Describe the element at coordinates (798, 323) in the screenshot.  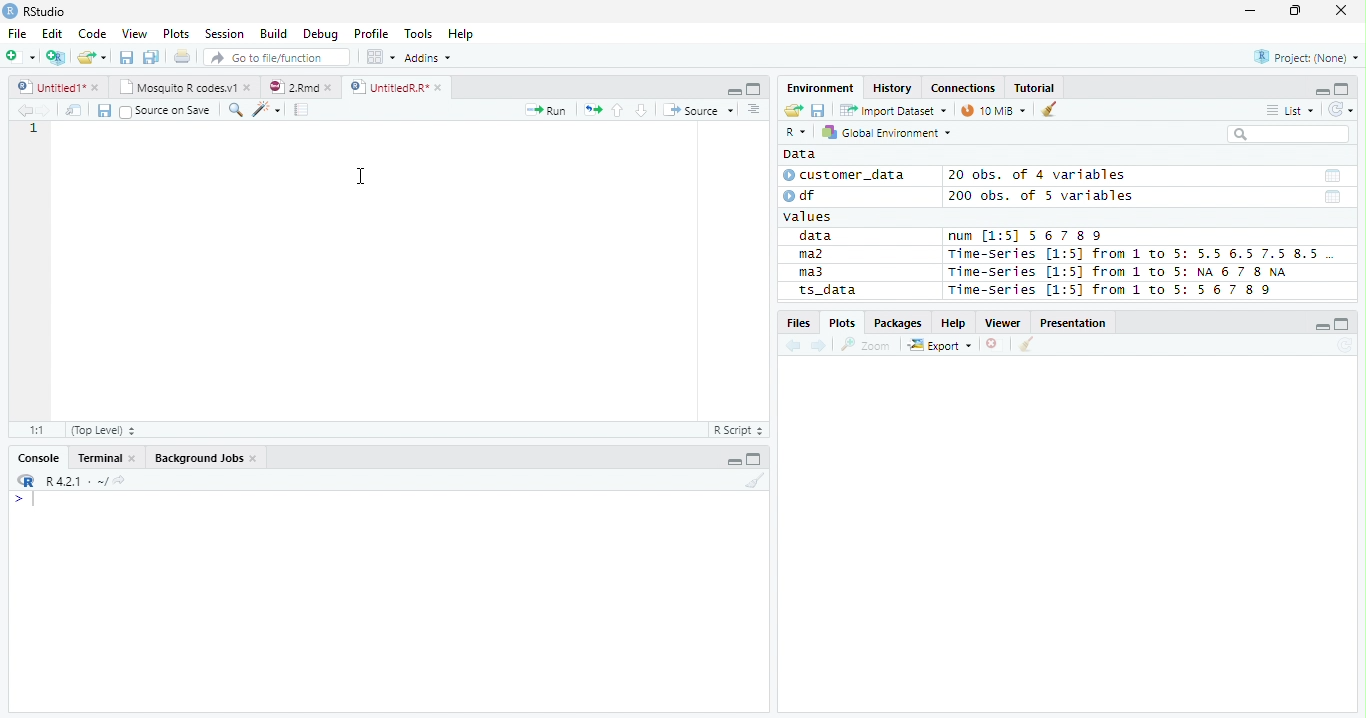
I see `Files` at that location.